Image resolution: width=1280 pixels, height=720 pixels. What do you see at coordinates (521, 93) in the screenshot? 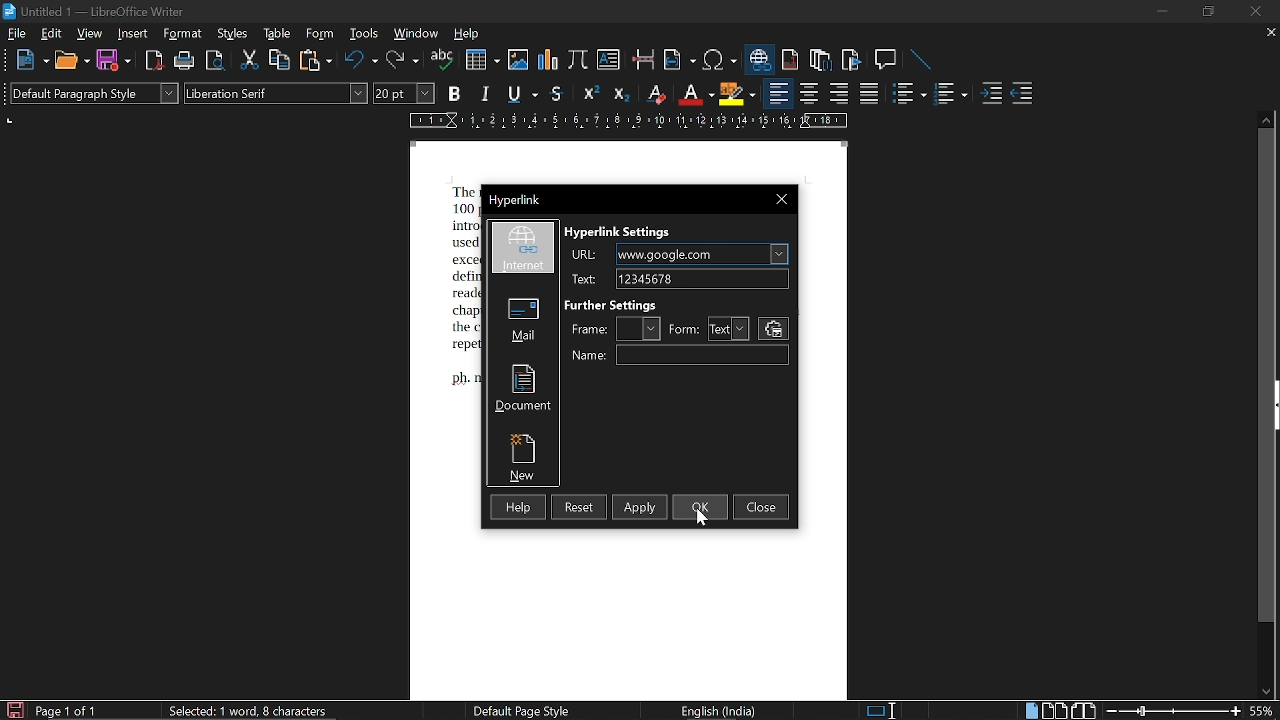
I see `underline` at bounding box center [521, 93].